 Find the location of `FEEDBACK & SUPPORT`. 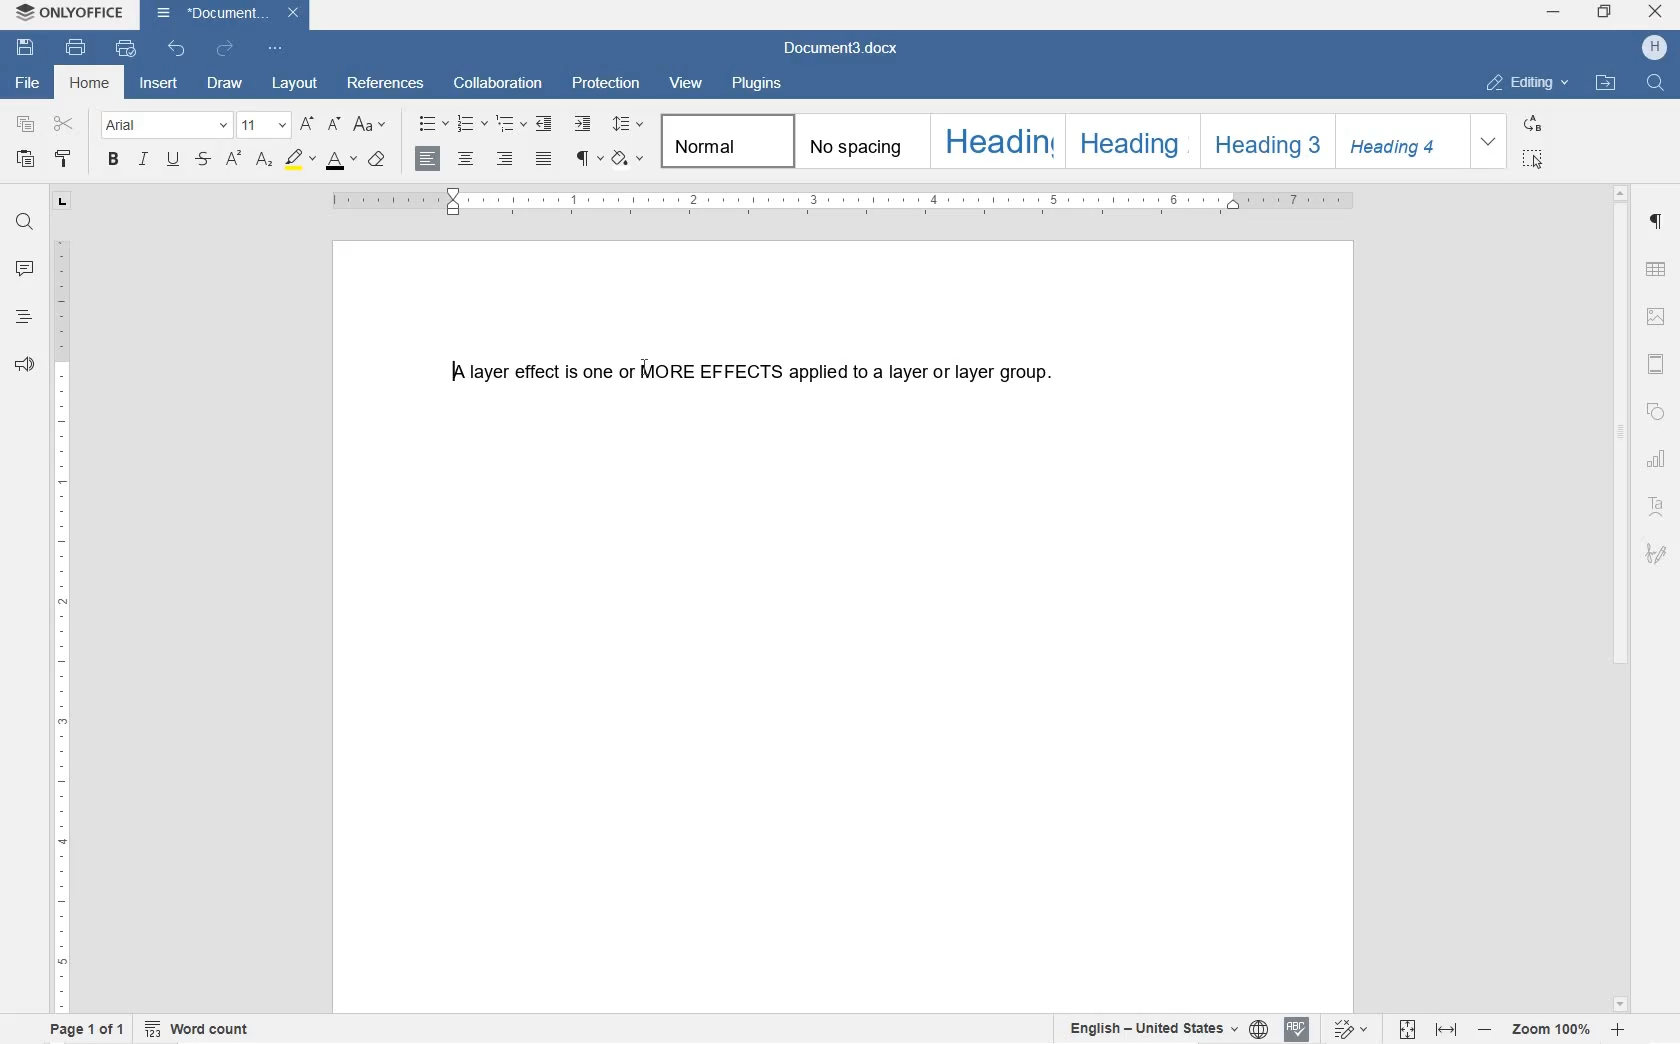

FEEDBACK & SUPPORT is located at coordinates (23, 366).